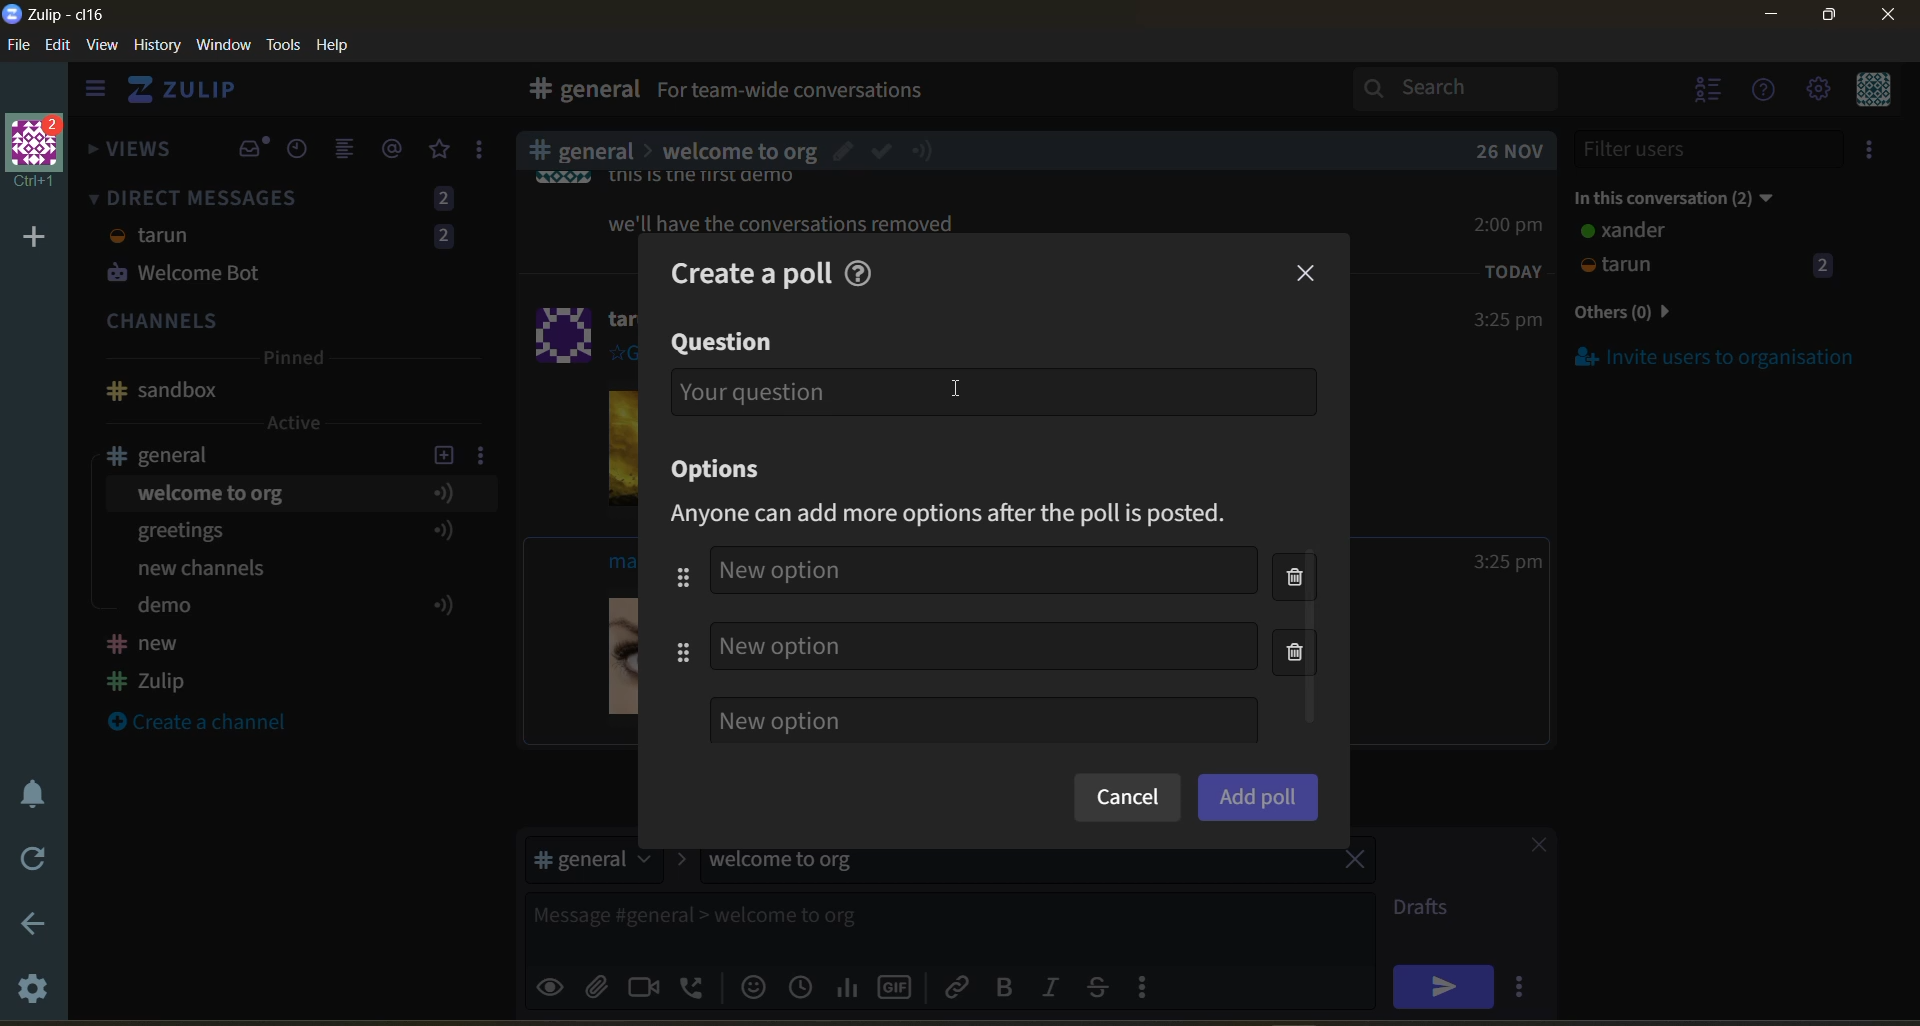 This screenshot has width=1920, height=1026. I want to click on reactions and drafts, so click(487, 154).